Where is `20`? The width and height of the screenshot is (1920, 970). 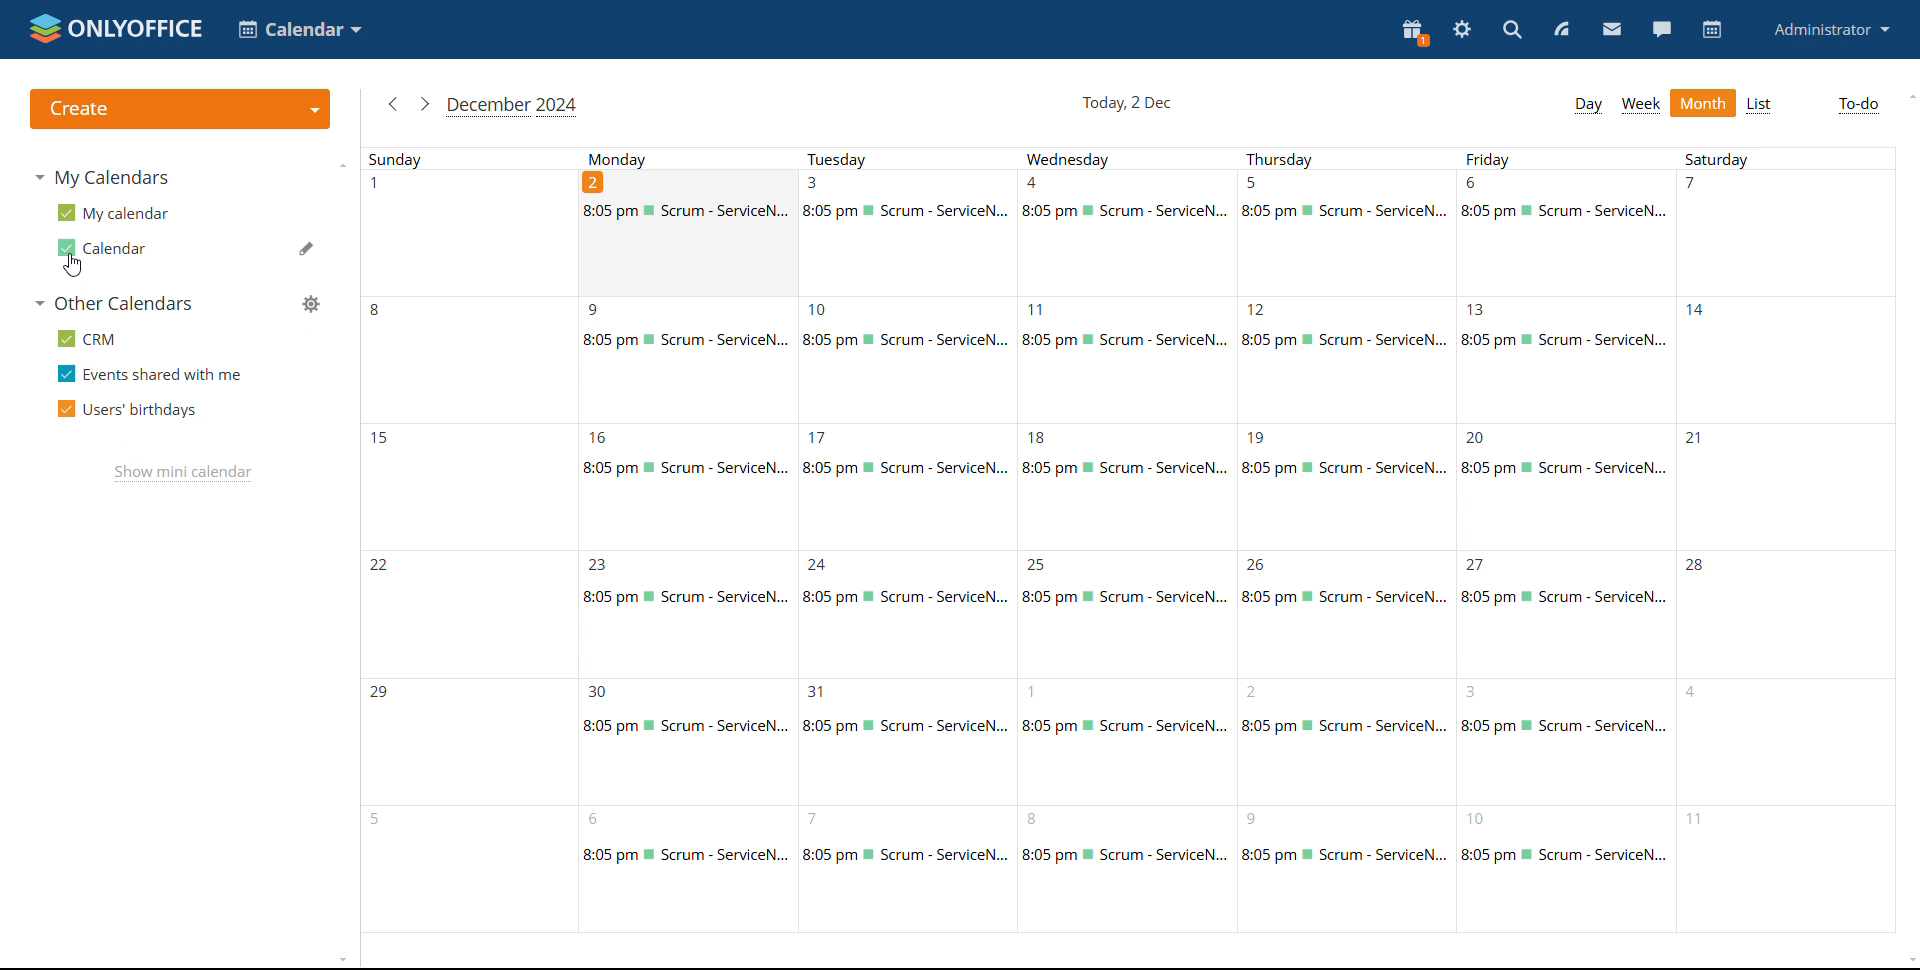
20 is located at coordinates (1566, 486).